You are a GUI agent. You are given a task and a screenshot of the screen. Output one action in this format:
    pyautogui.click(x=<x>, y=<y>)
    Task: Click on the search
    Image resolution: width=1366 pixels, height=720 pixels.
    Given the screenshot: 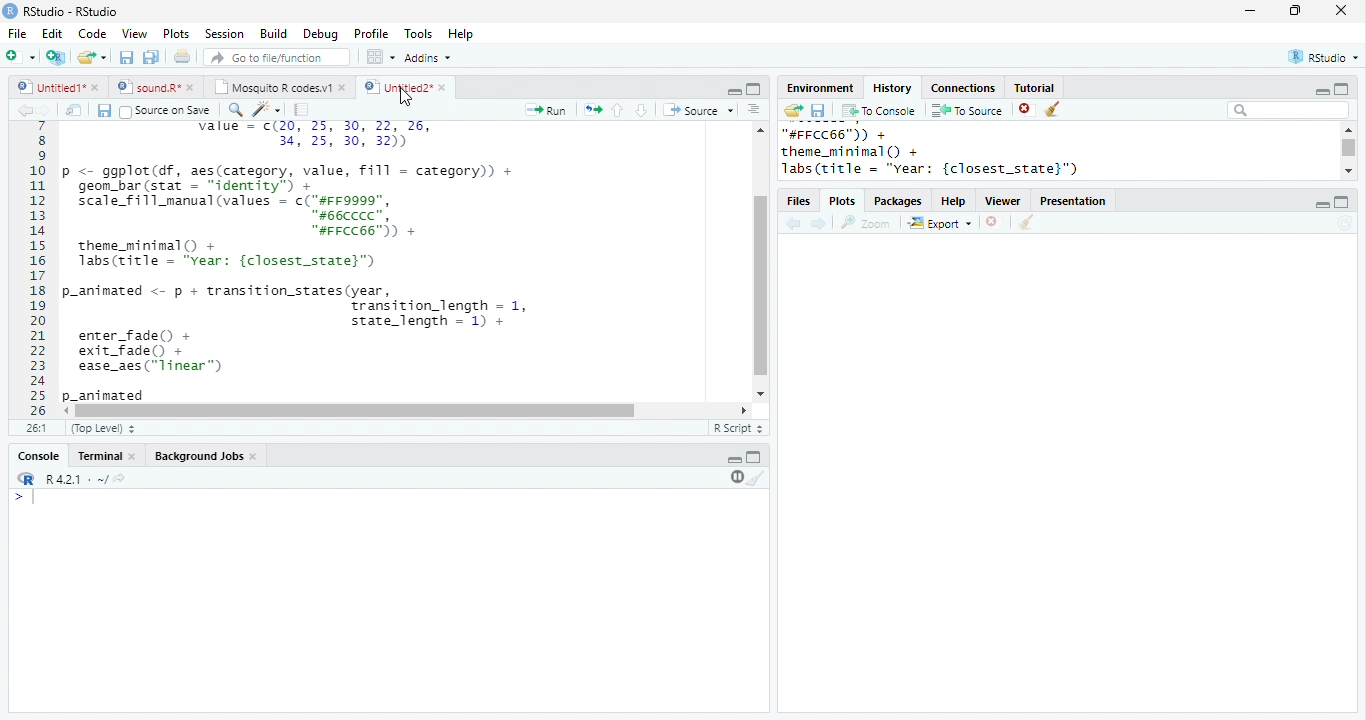 What is the action you would take?
    pyautogui.click(x=233, y=110)
    